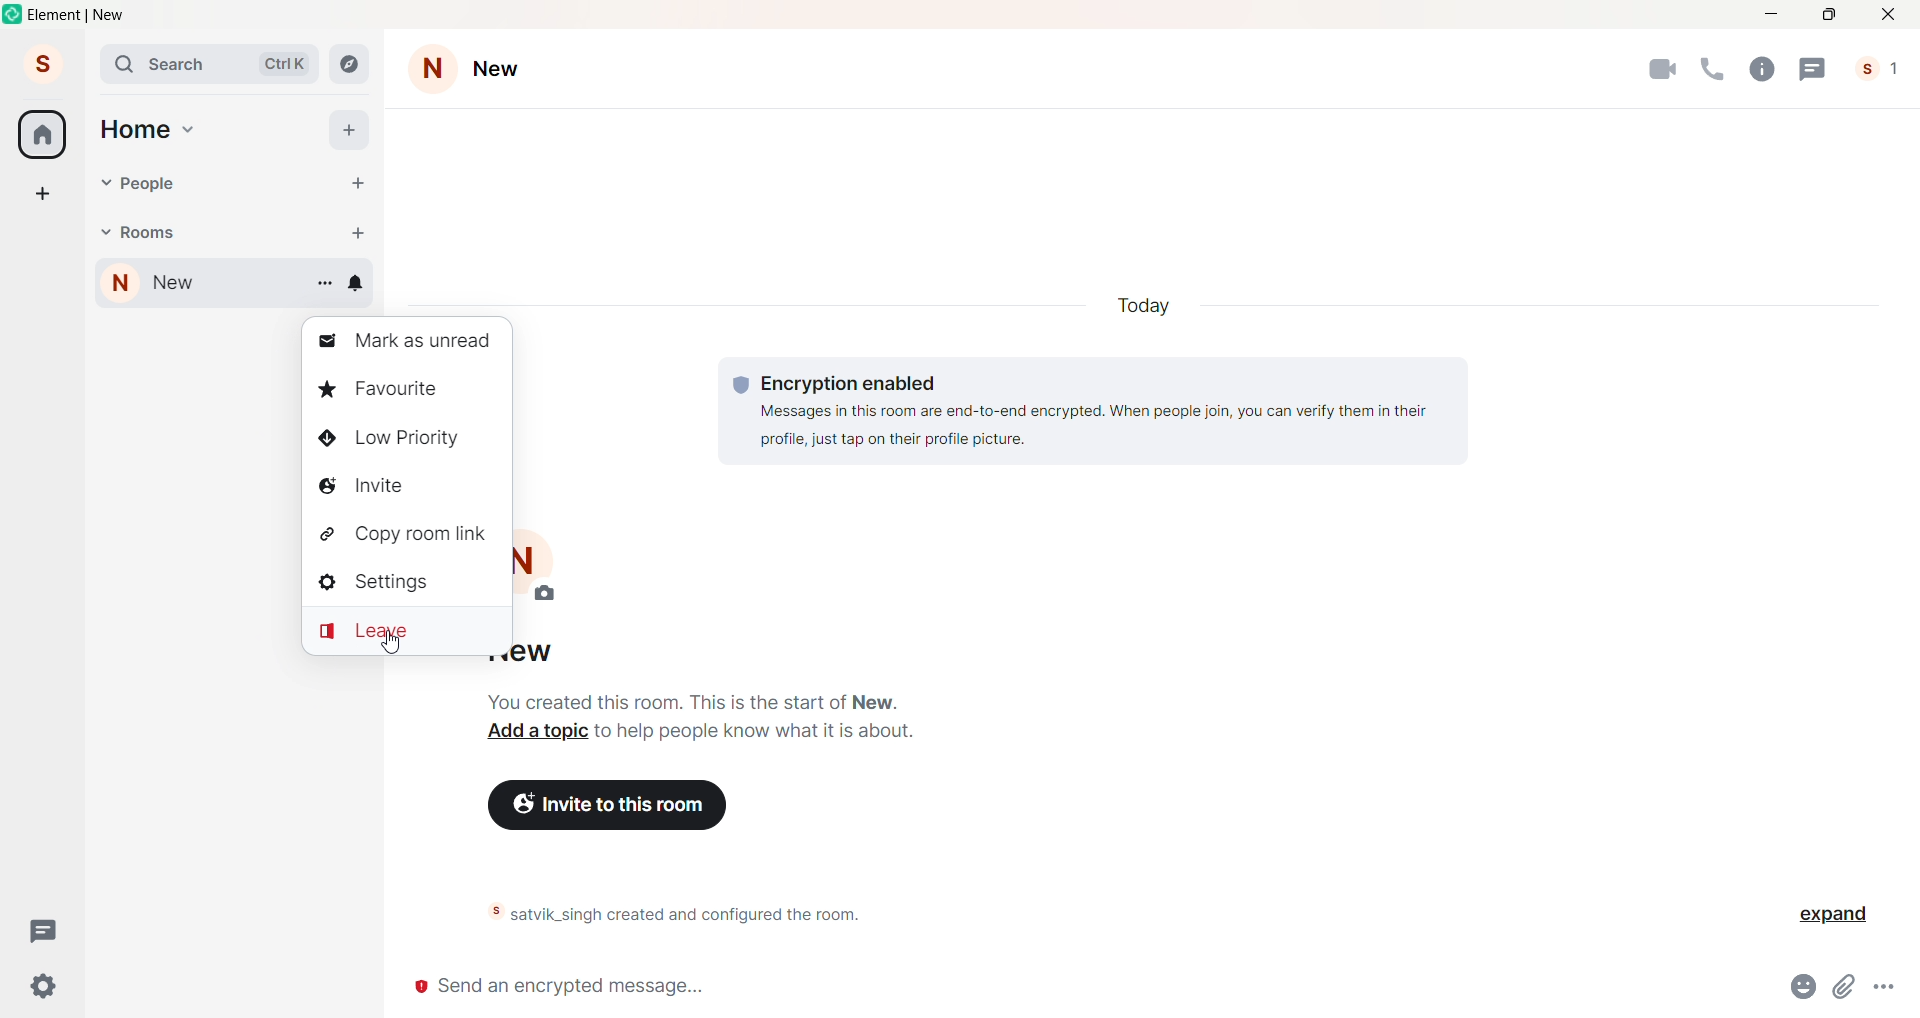 This screenshot has width=1920, height=1018. I want to click on People, so click(150, 184).